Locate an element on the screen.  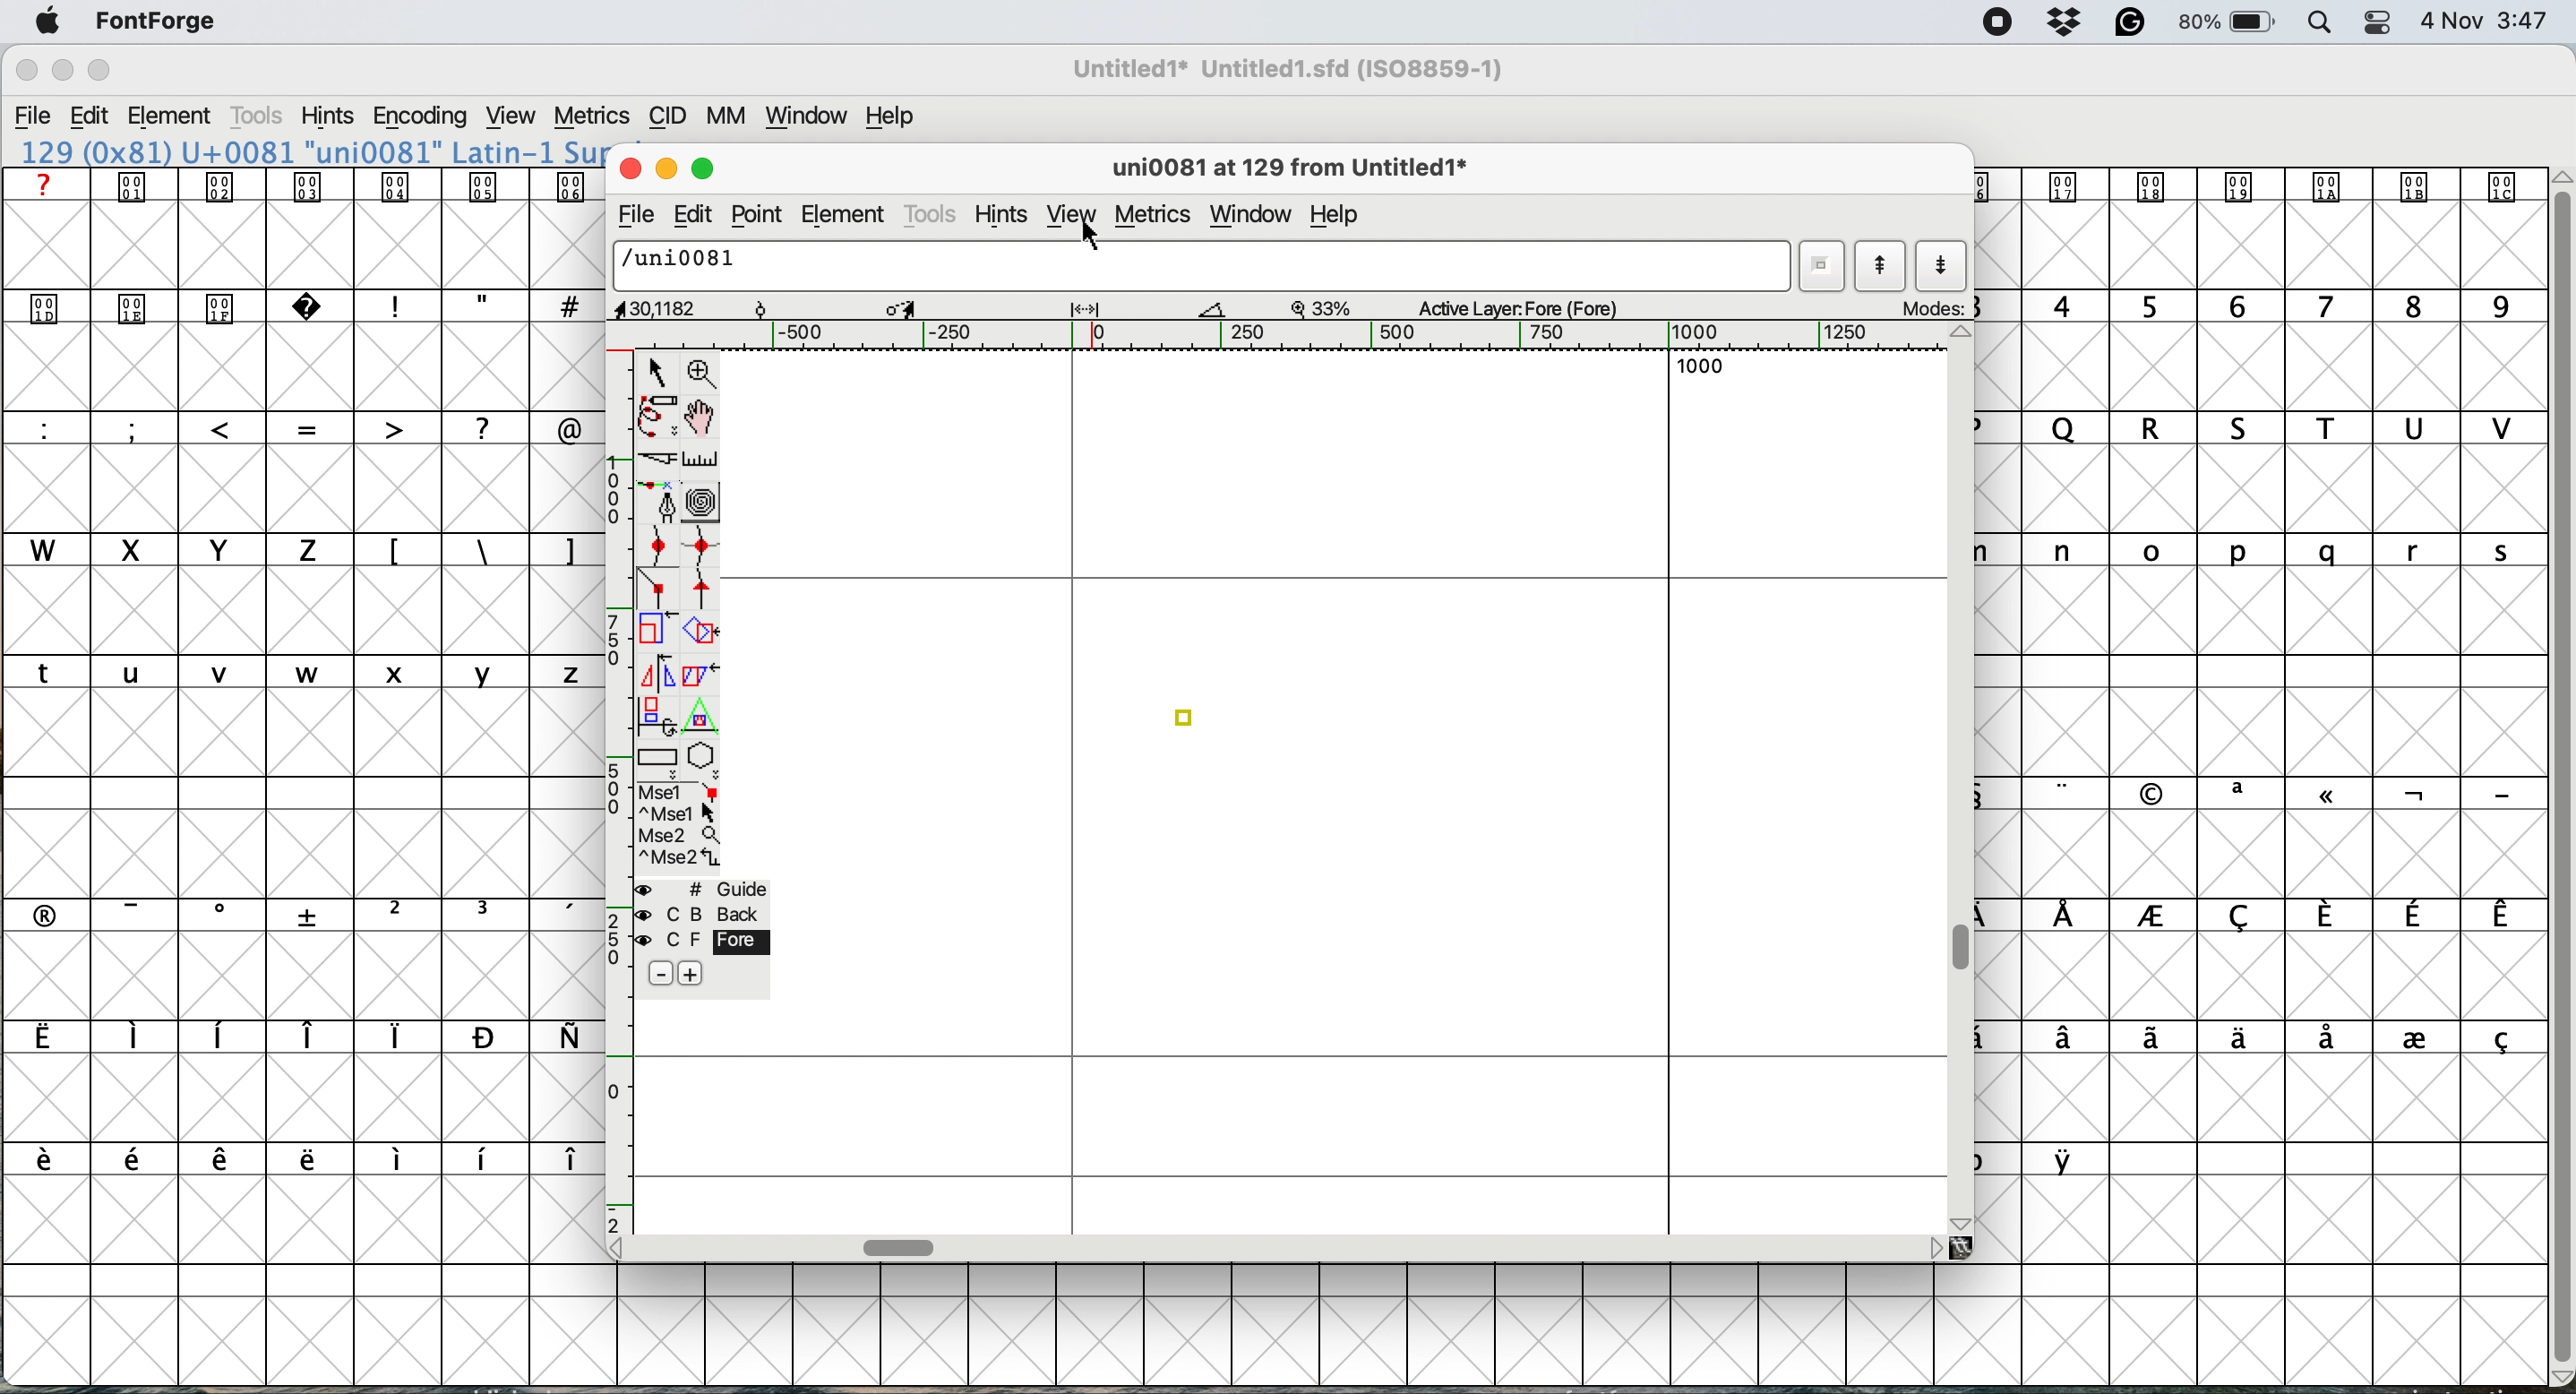
Scroll Button  is located at coordinates (1965, 332).